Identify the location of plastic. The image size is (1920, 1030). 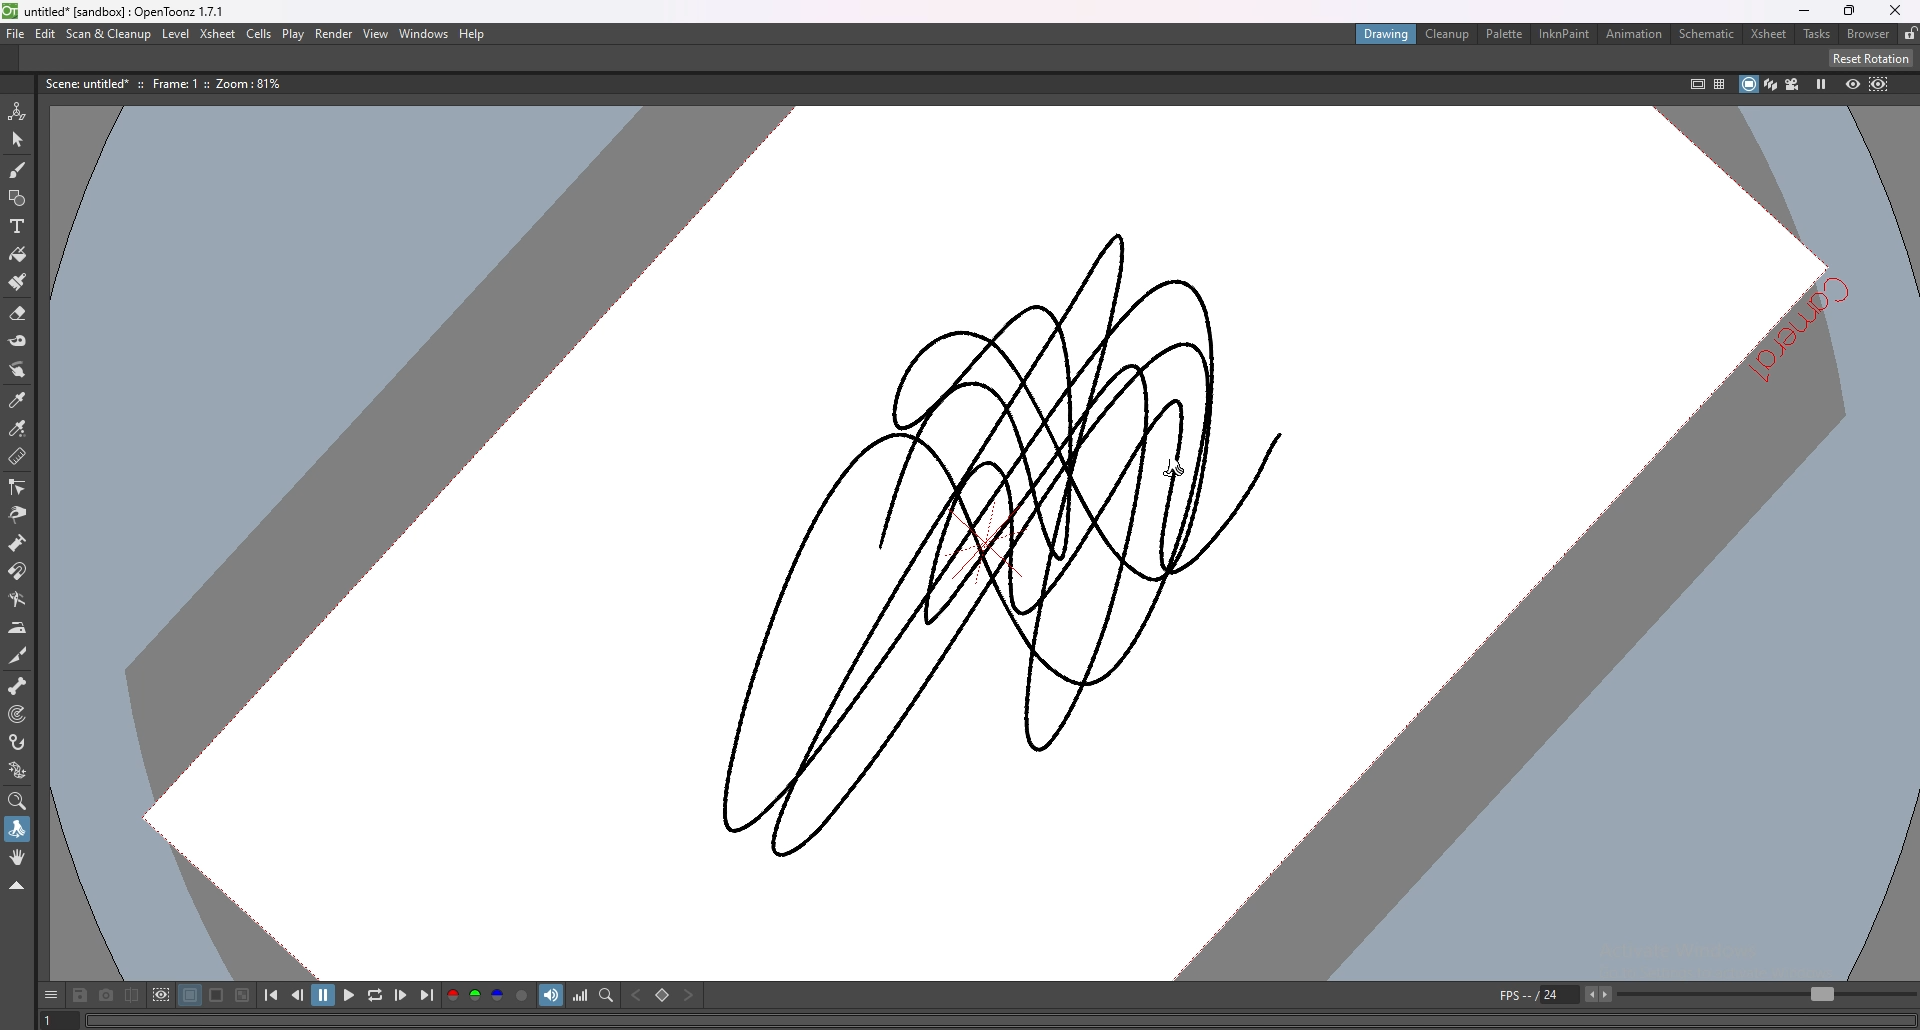
(16, 771).